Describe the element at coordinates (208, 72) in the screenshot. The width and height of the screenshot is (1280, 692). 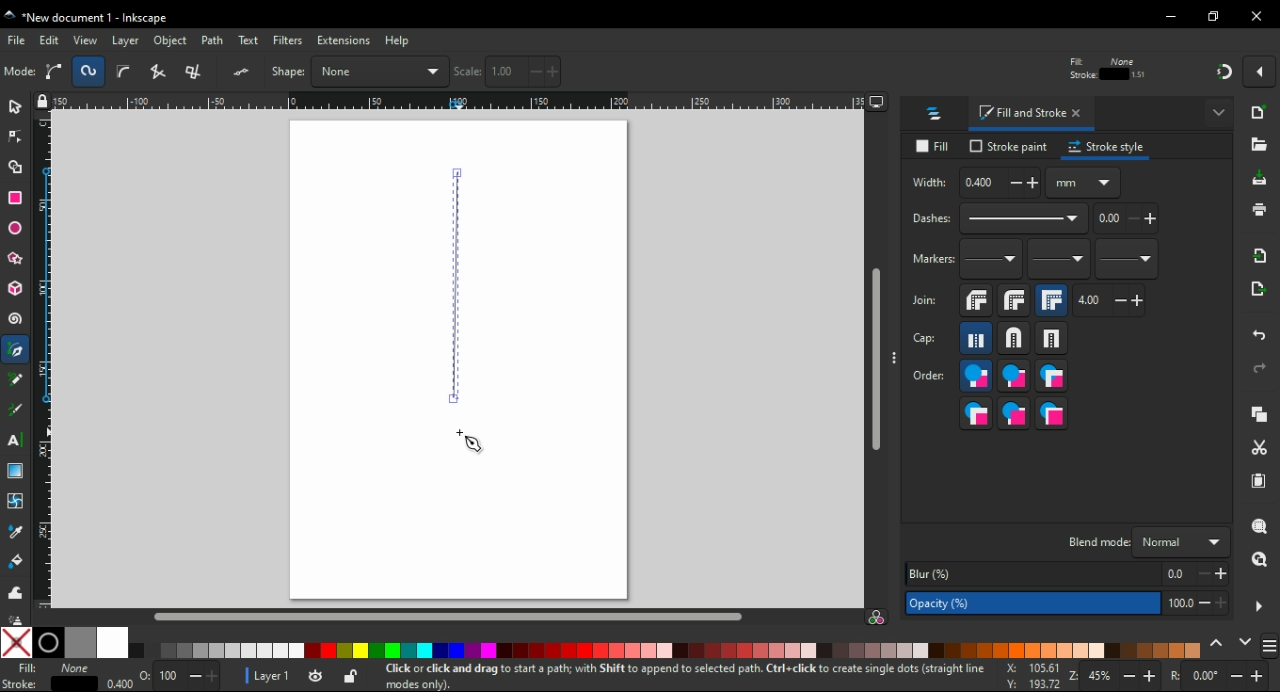
I see `rotate 90` at that location.